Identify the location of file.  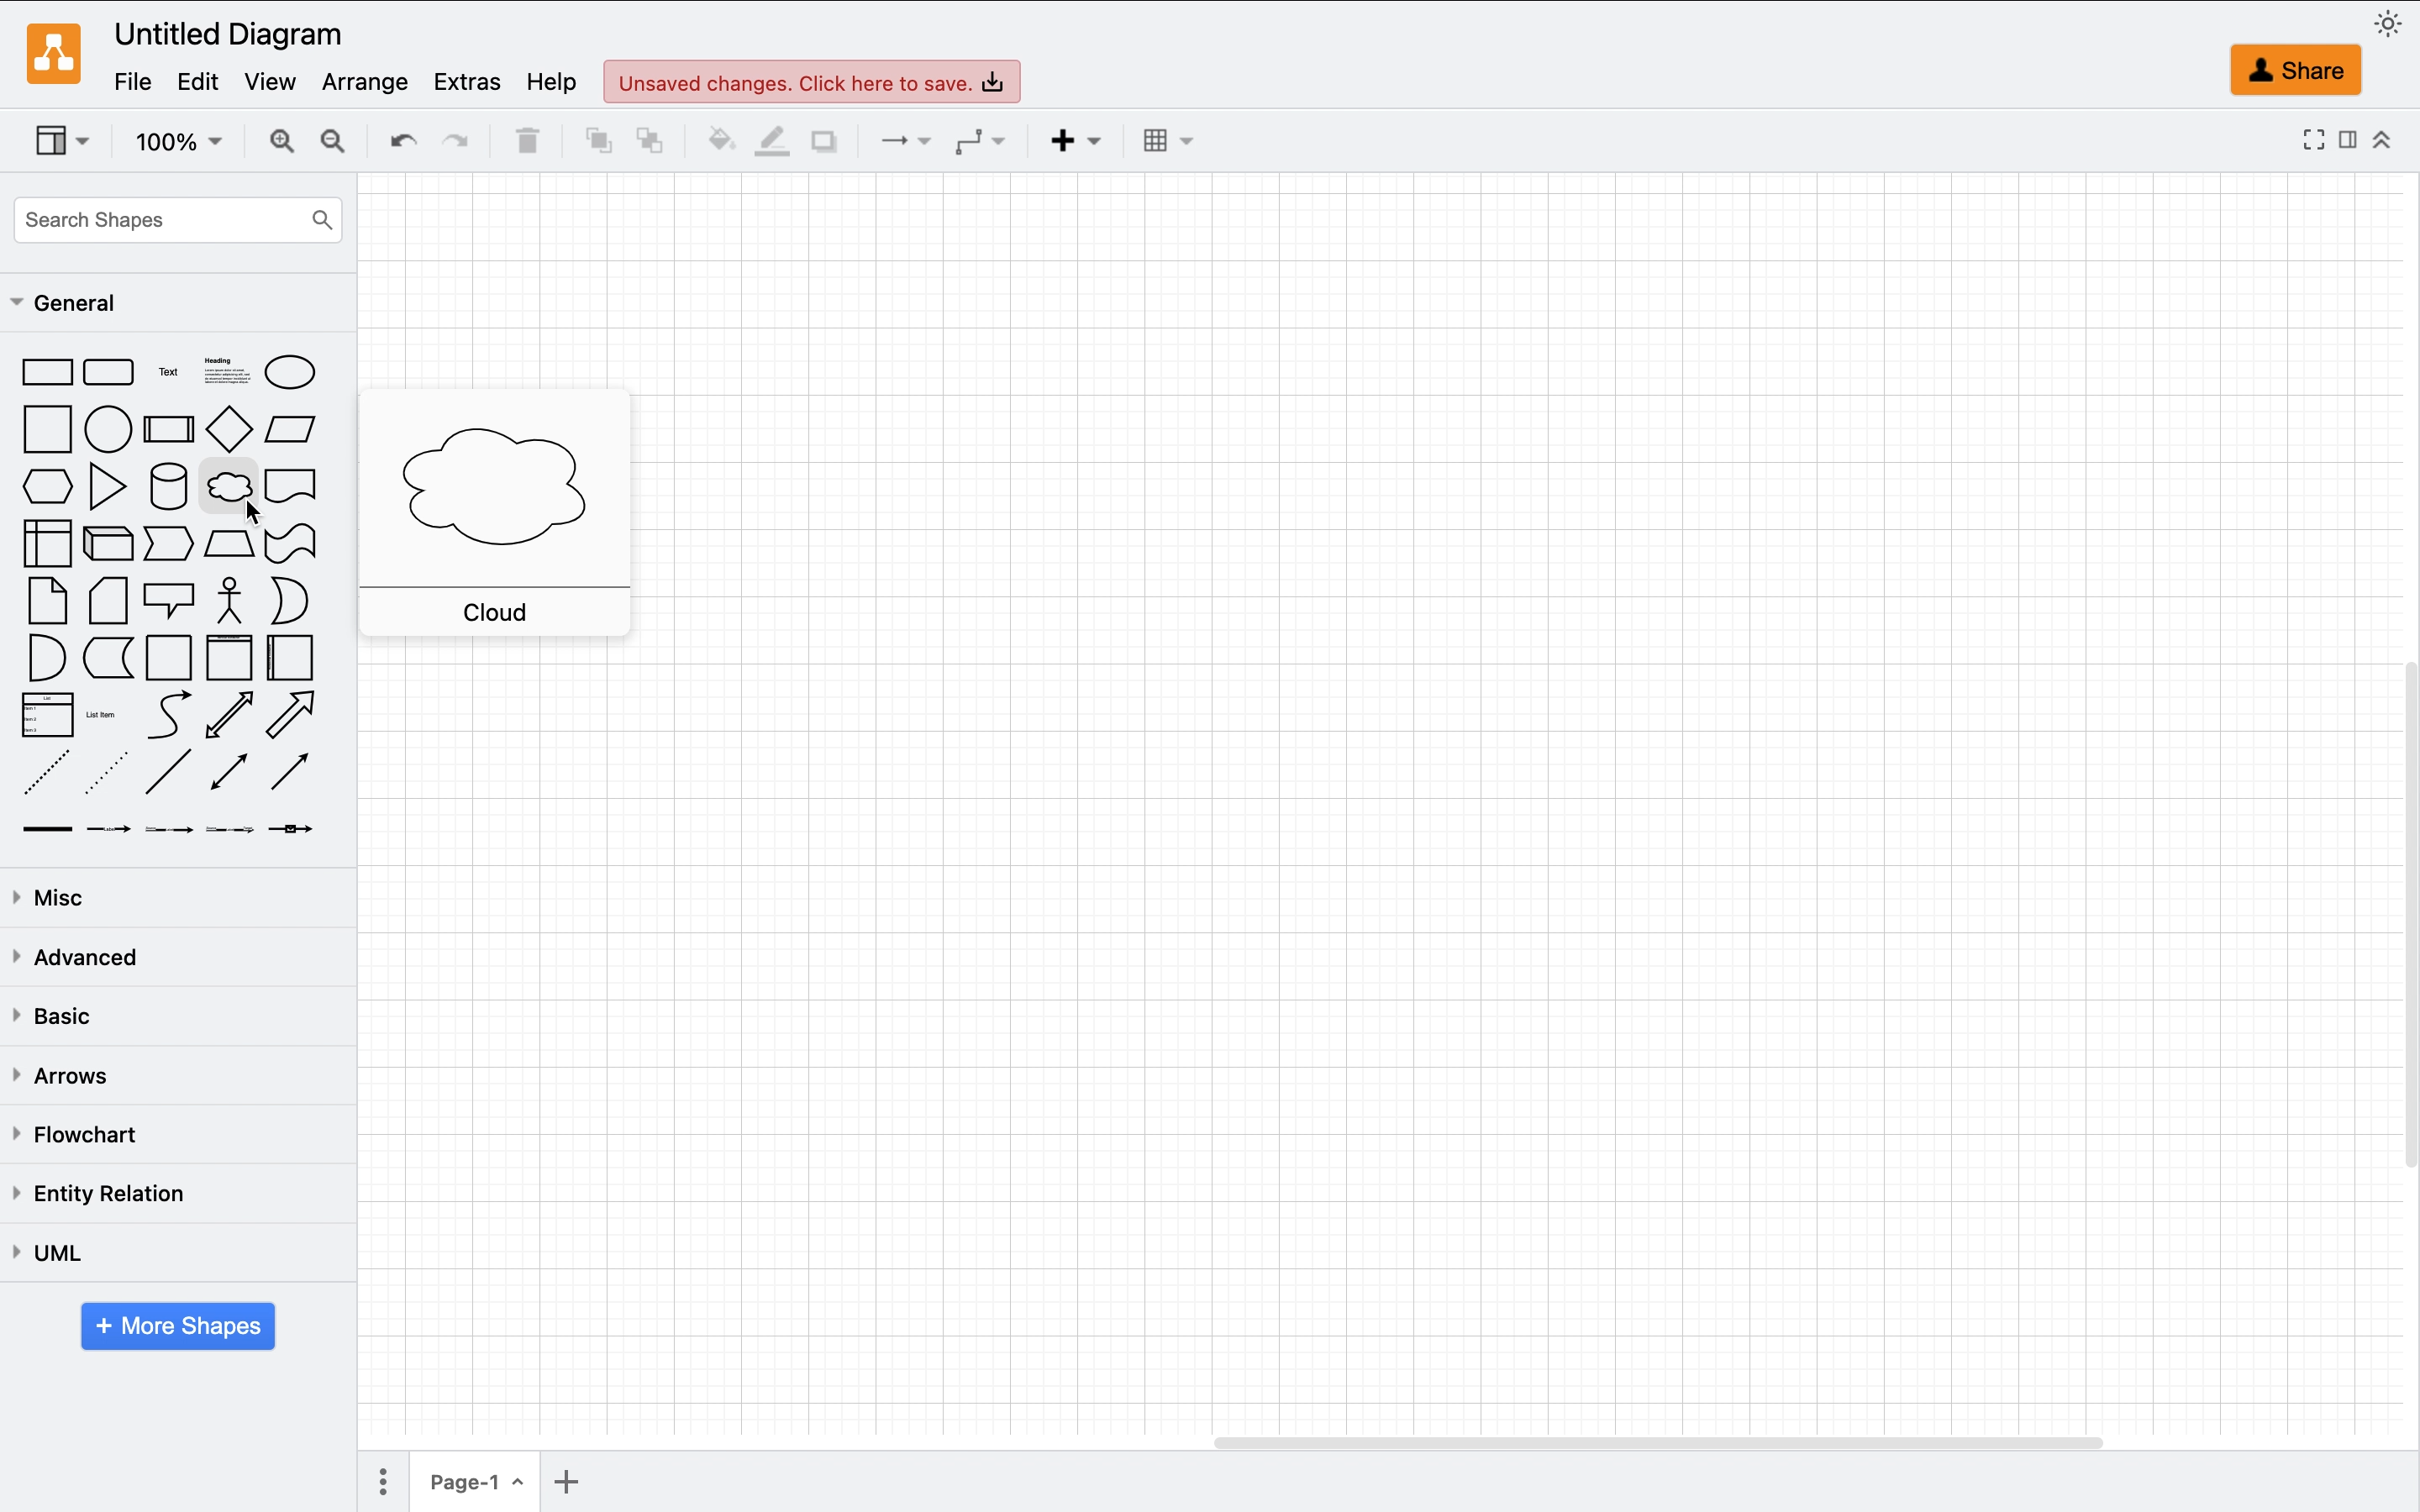
(133, 80).